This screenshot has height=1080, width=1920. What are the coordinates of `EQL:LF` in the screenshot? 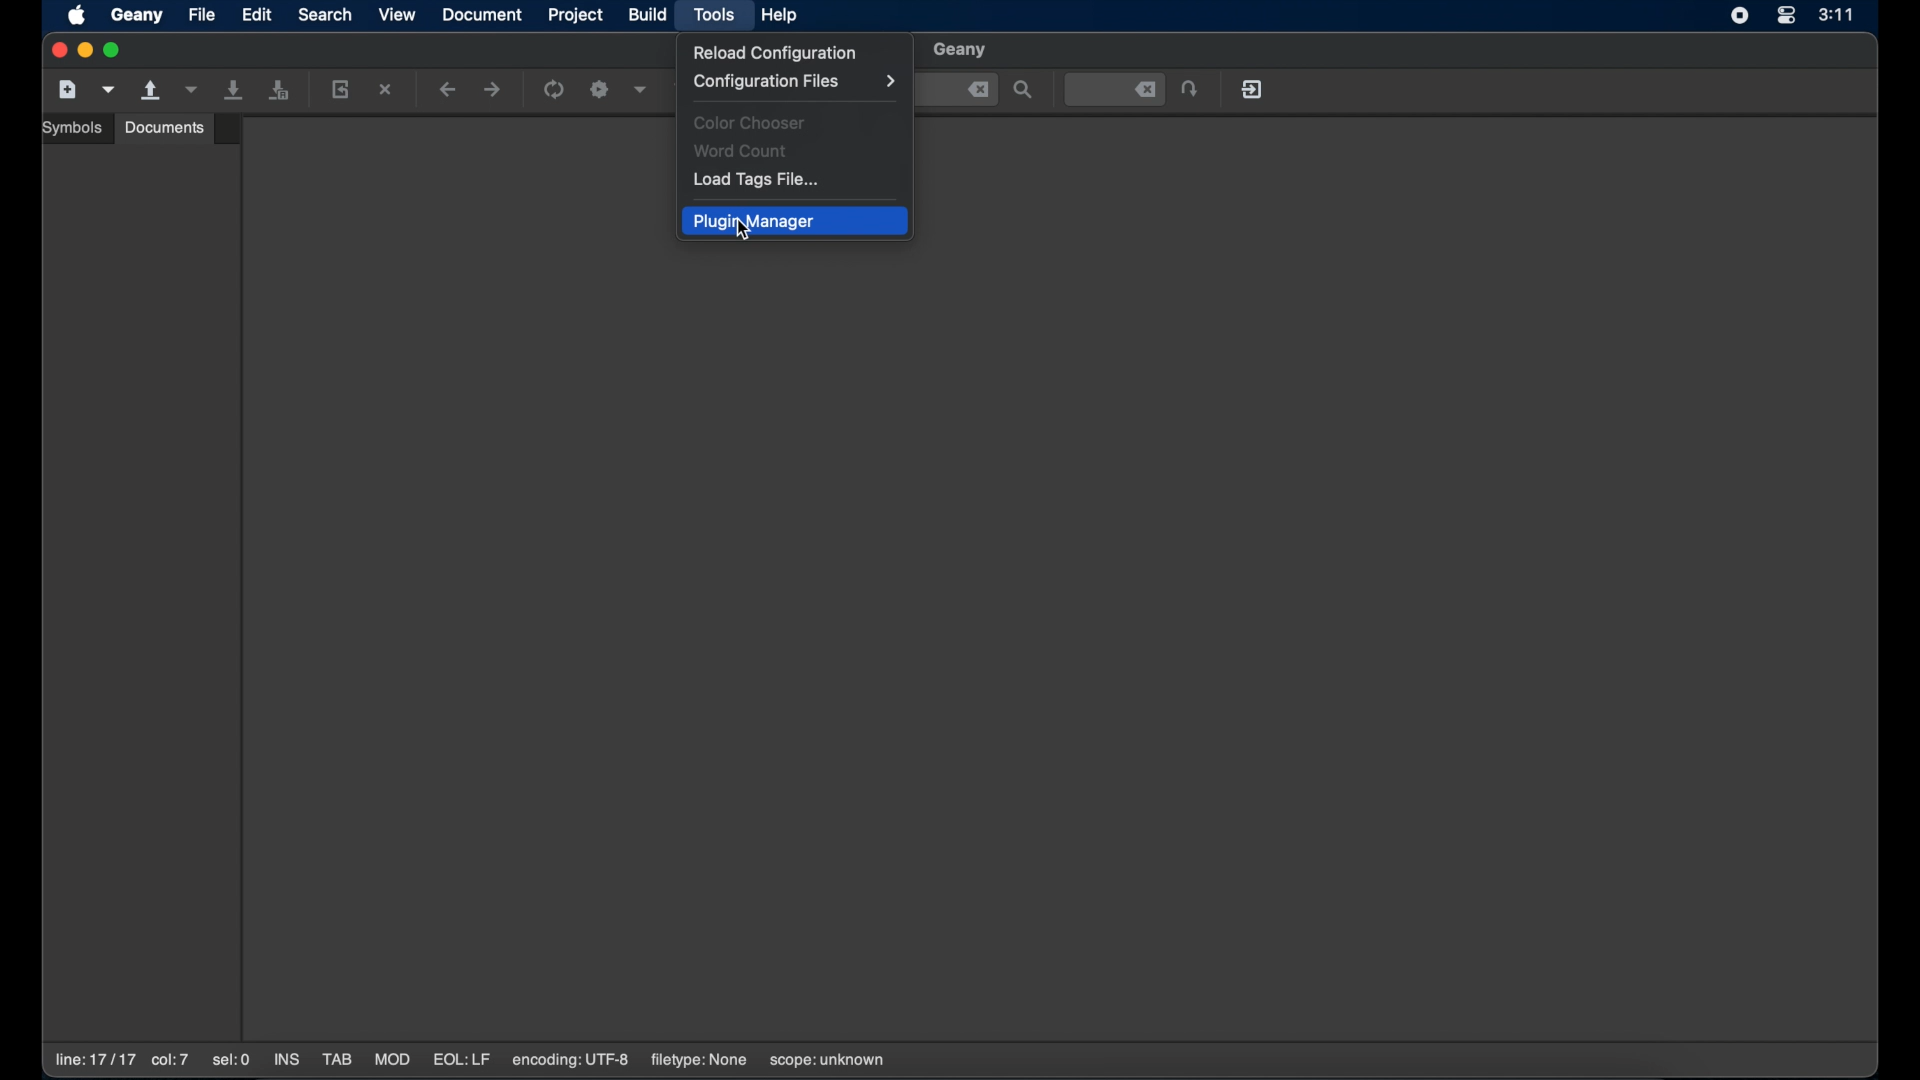 It's located at (461, 1060).